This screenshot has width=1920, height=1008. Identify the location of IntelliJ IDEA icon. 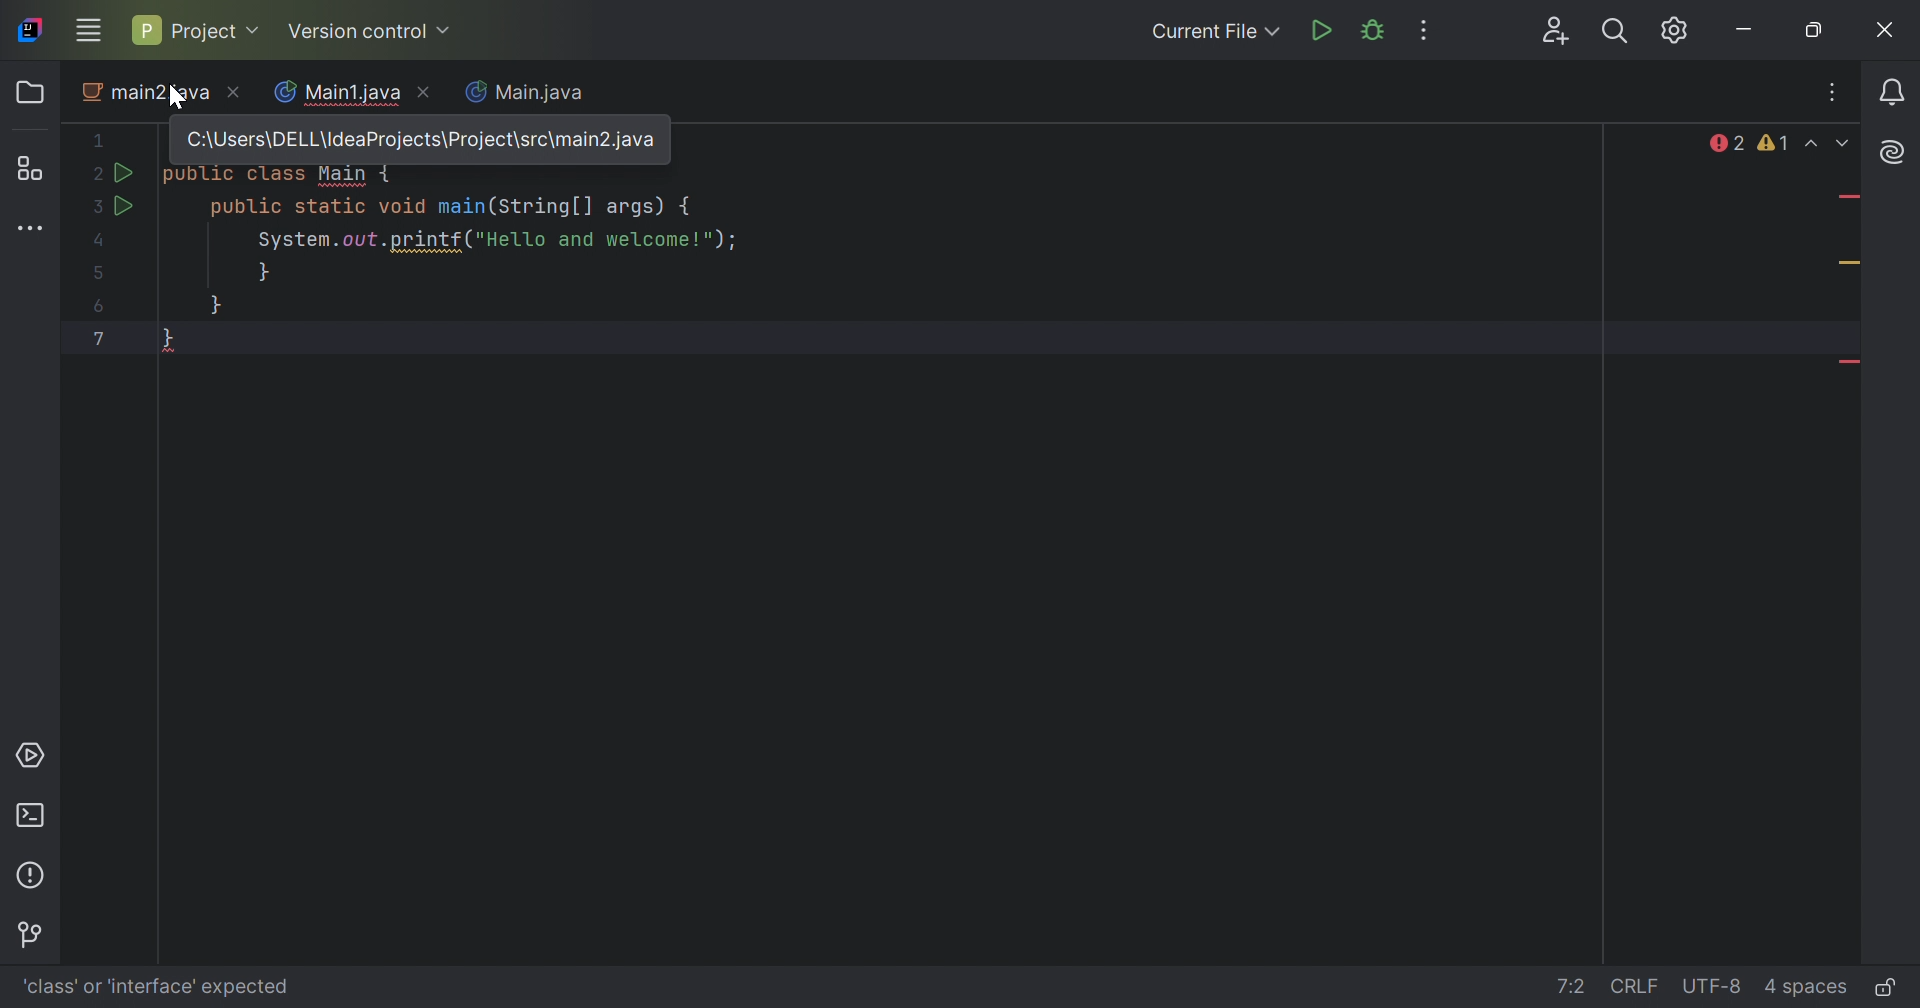
(33, 31).